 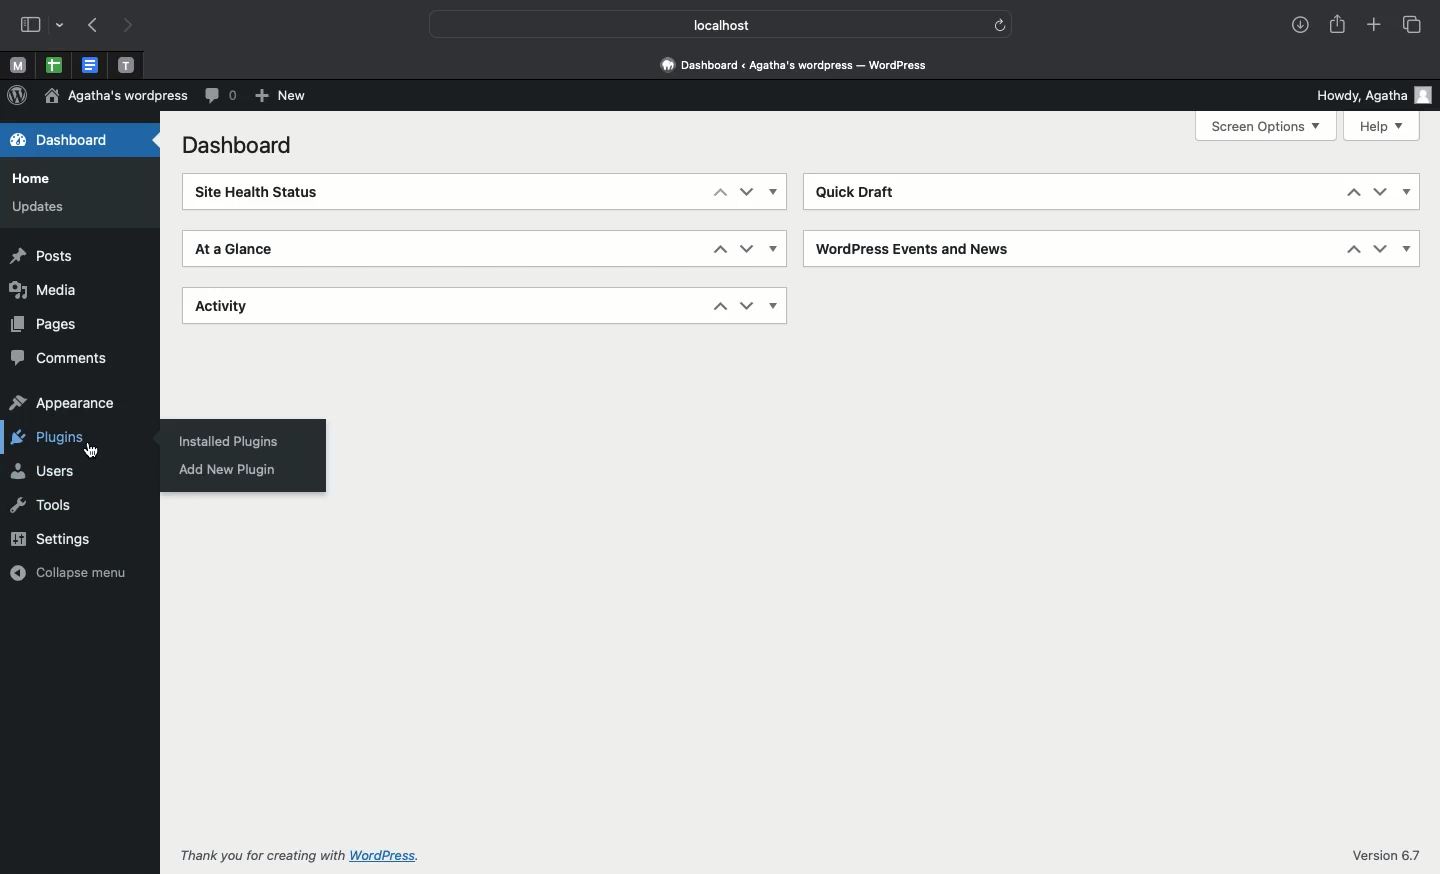 I want to click on Up, so click(x=1352, y=250).